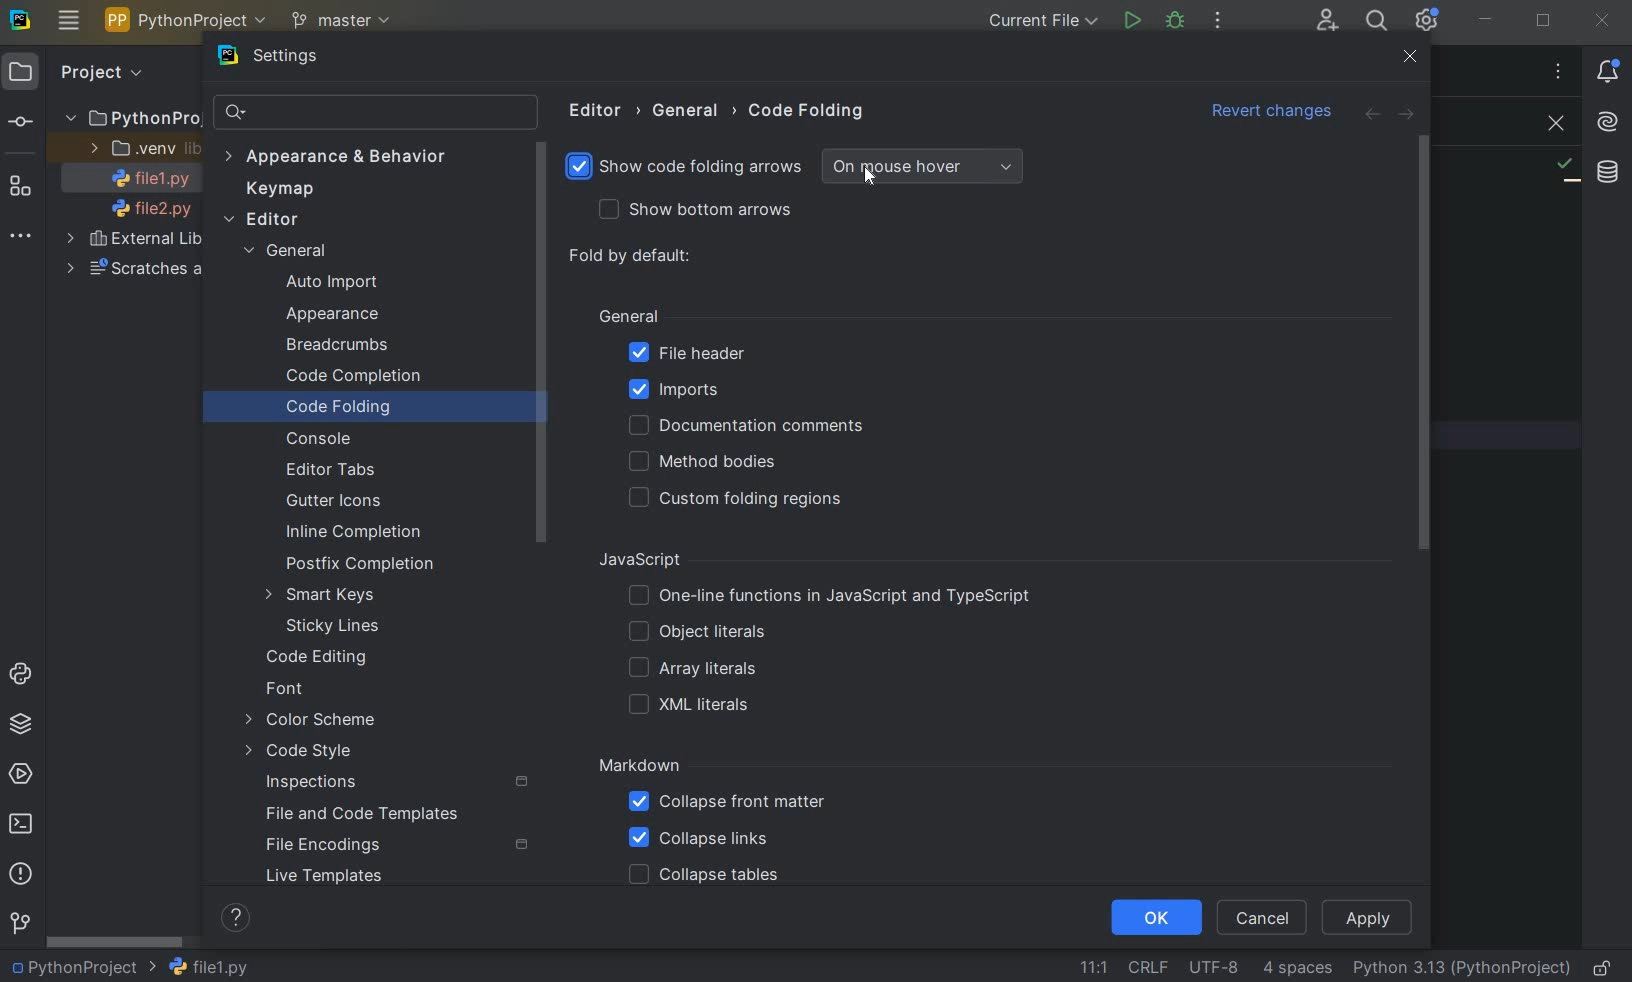 This screenshot has width=1632, height=982. I want to click on COLLAPSE FRONT MATTER, so click(727, 805).